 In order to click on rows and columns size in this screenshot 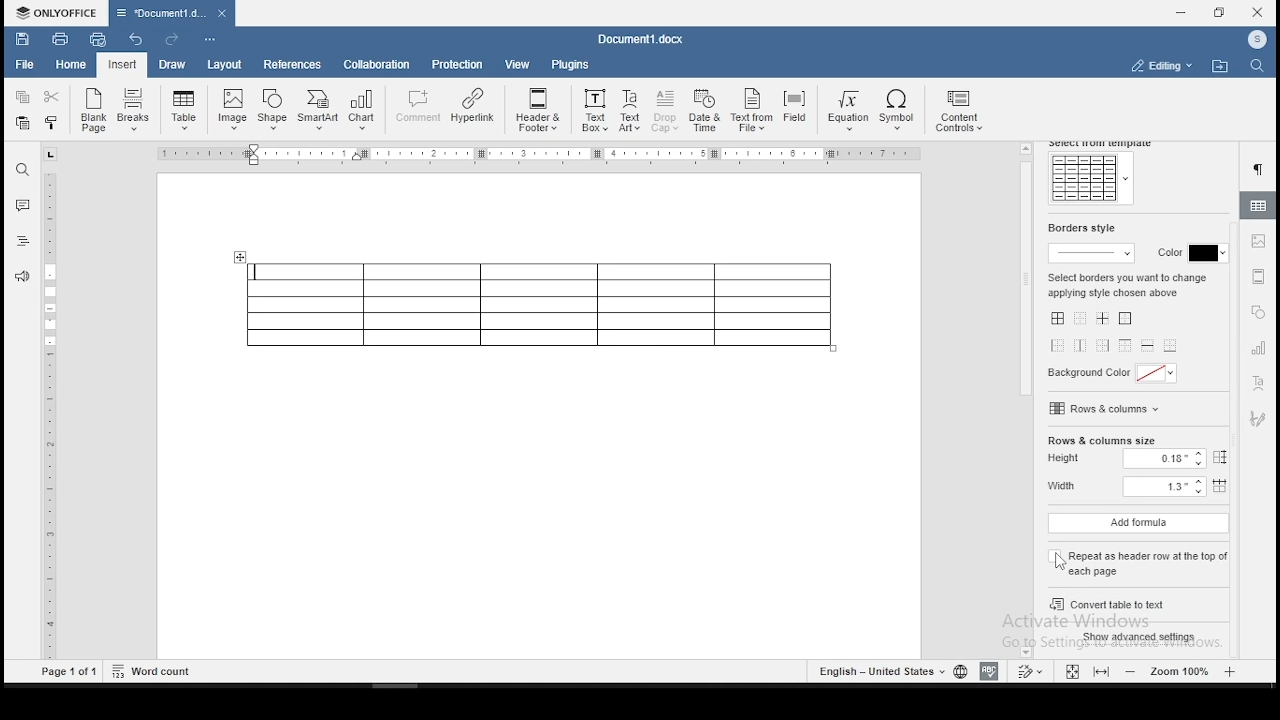, I will do `click(1101, 441)`.